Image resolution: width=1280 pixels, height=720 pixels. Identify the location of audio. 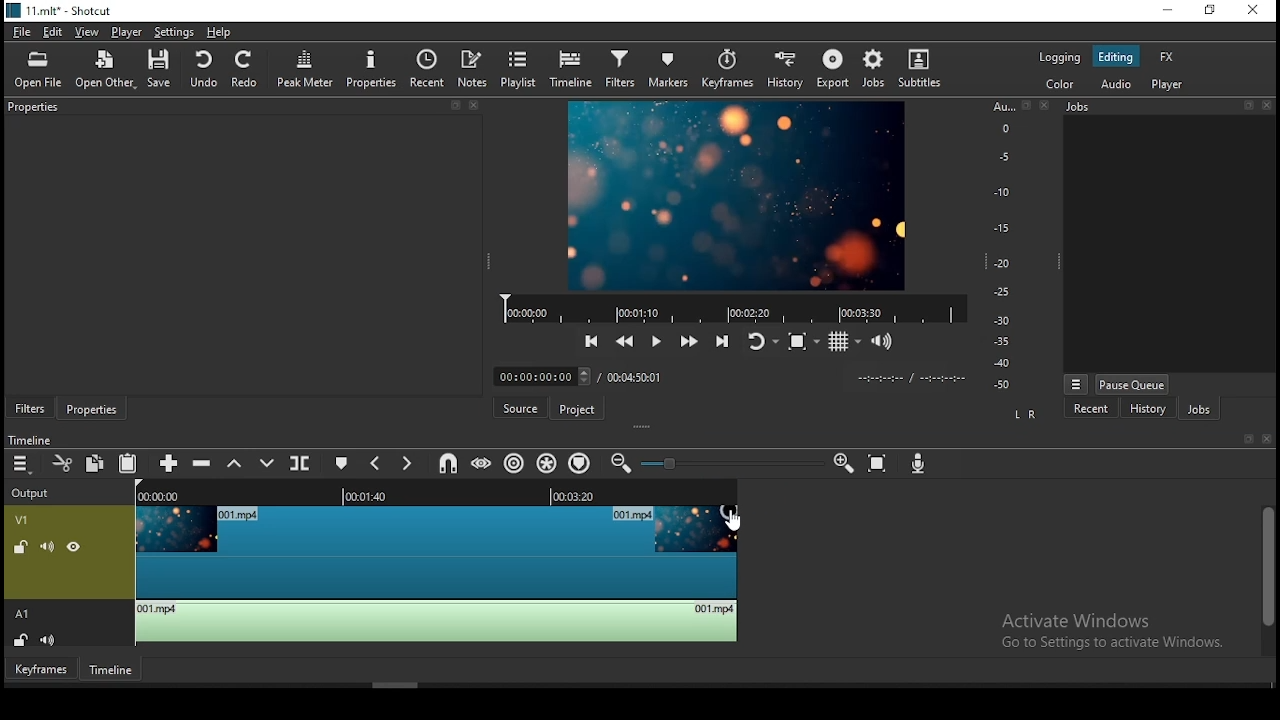
(1119, 84).